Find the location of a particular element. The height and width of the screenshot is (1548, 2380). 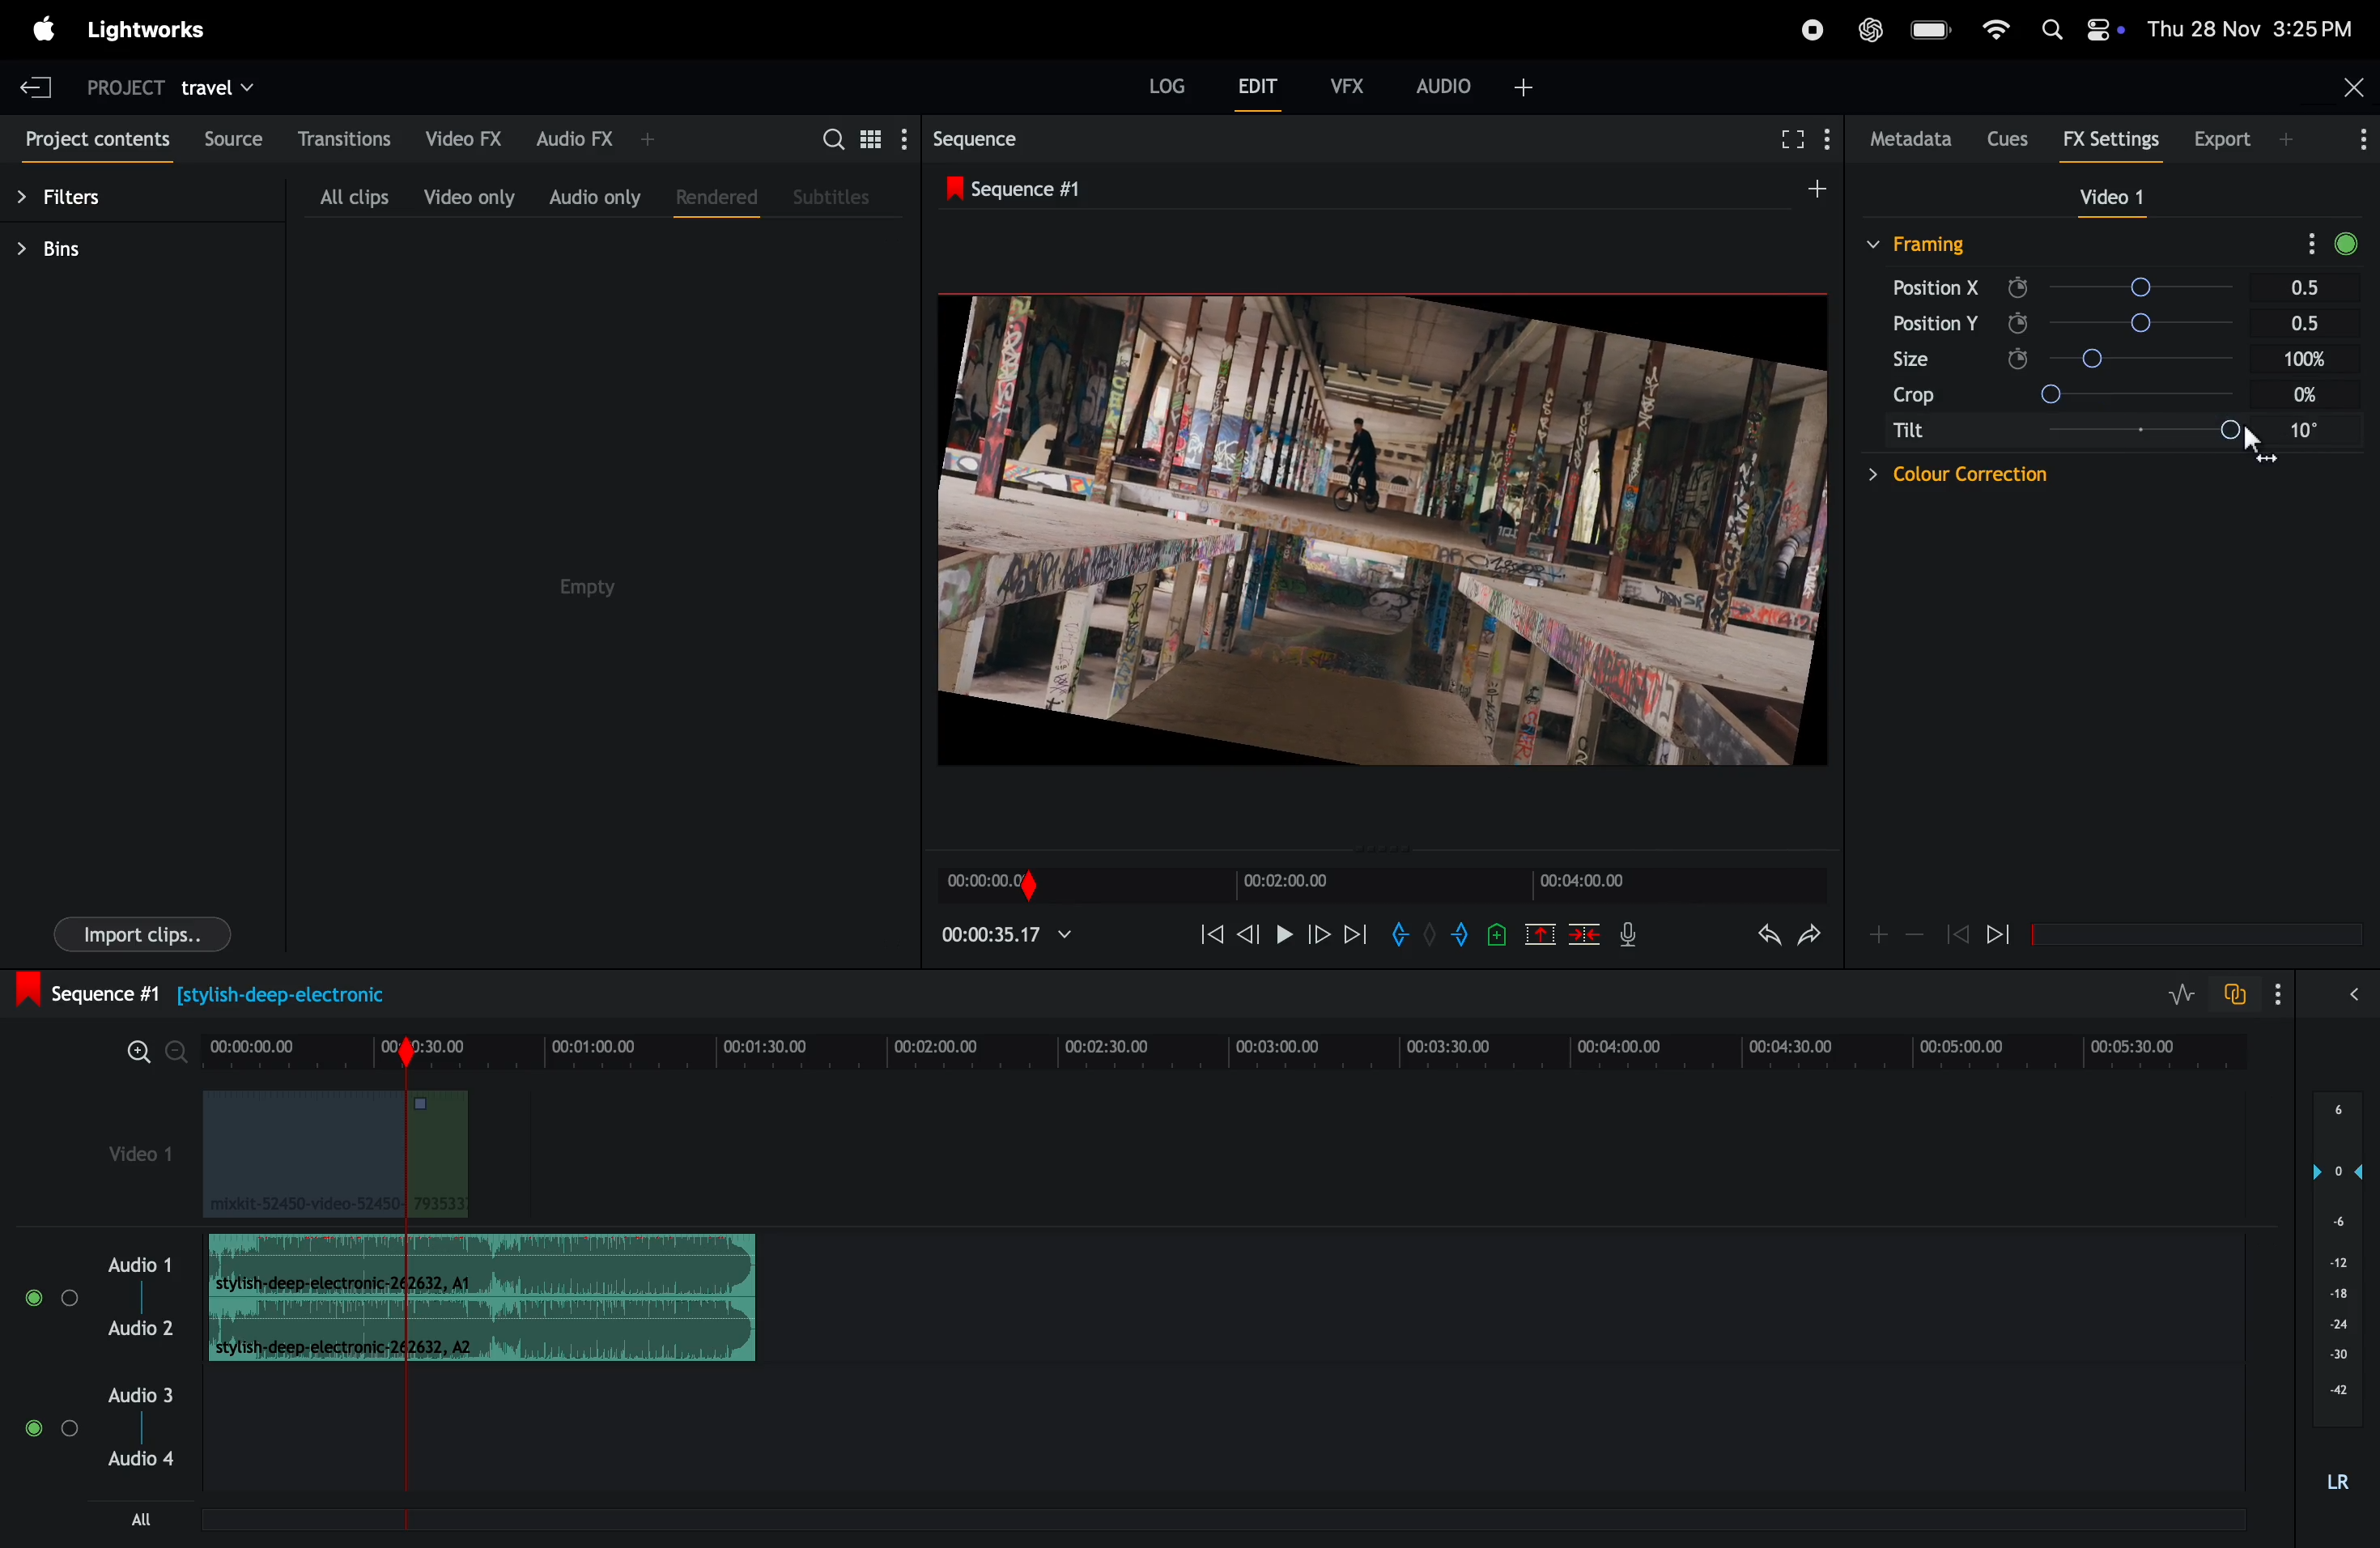

video clips information is located at coordinates (341, 1159).